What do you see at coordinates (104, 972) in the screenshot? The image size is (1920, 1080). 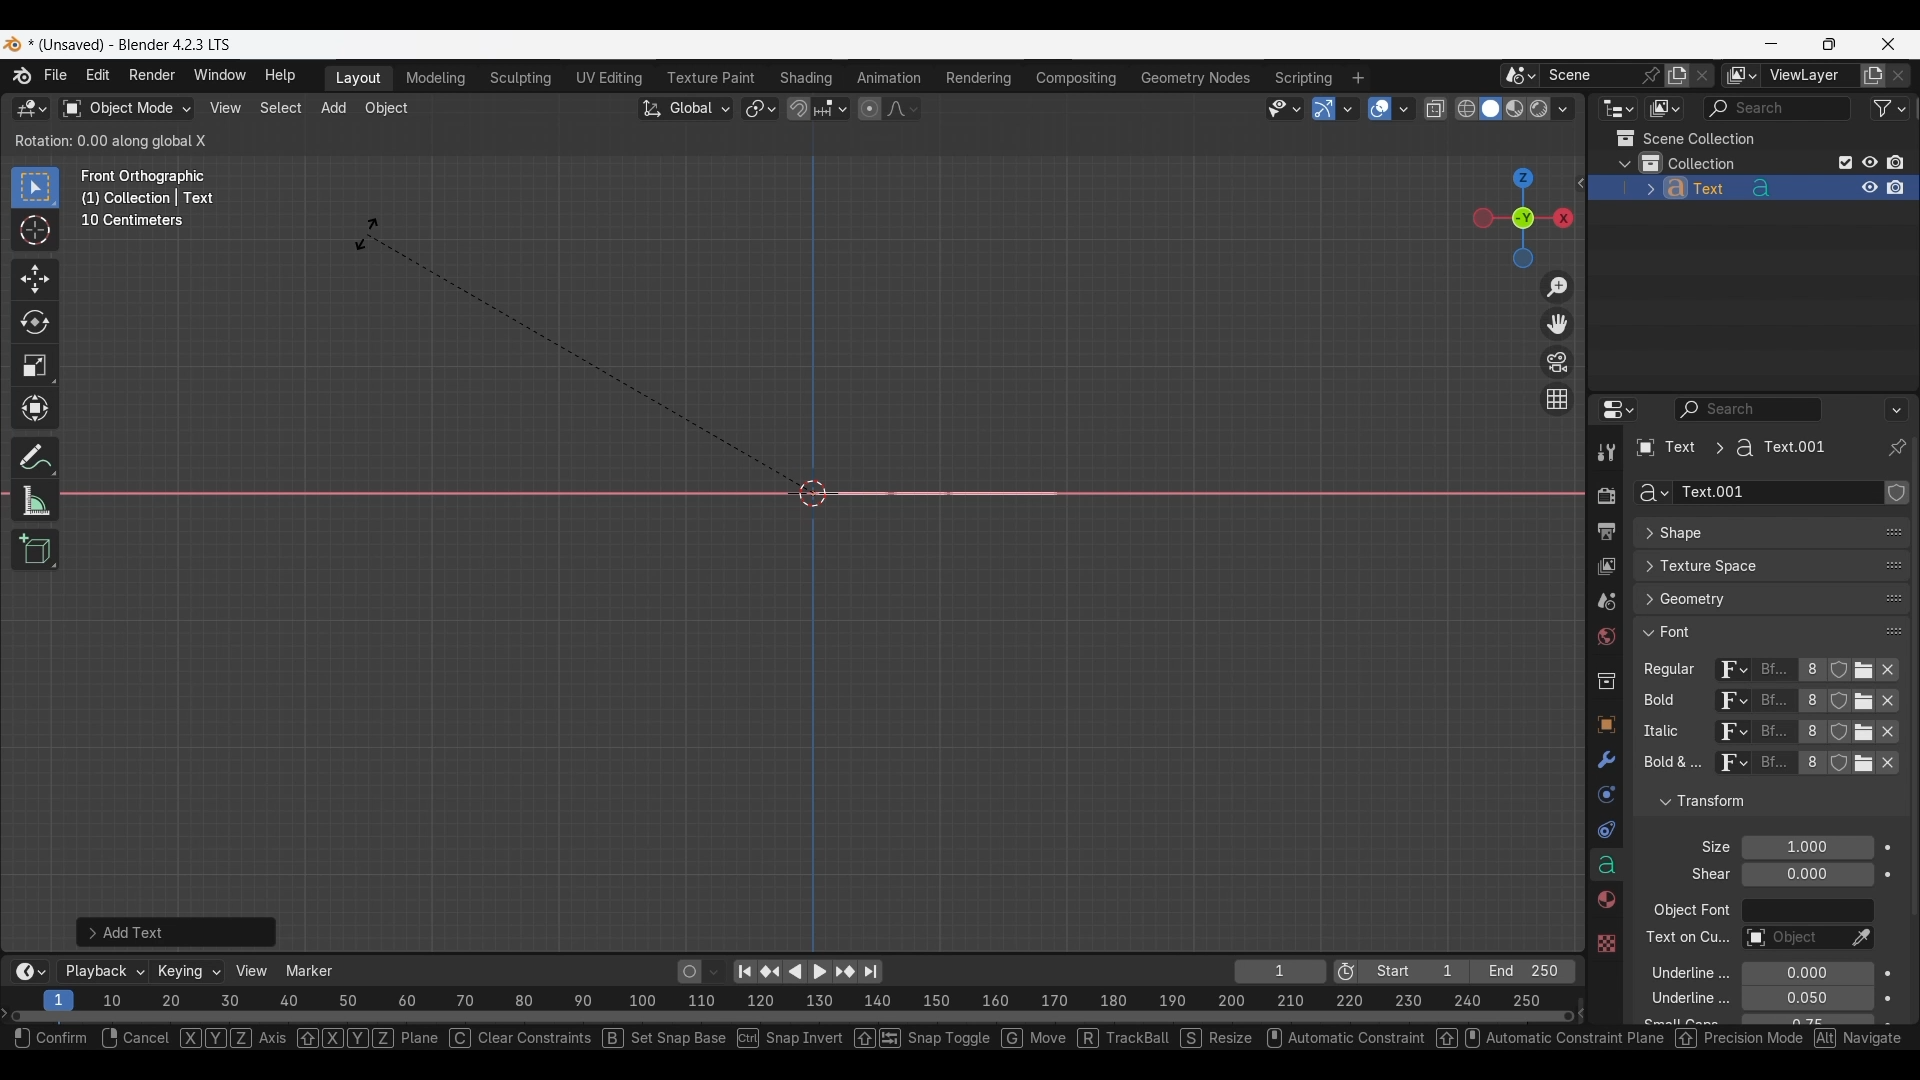 I see `Playback` at bounding box center [104, 972].